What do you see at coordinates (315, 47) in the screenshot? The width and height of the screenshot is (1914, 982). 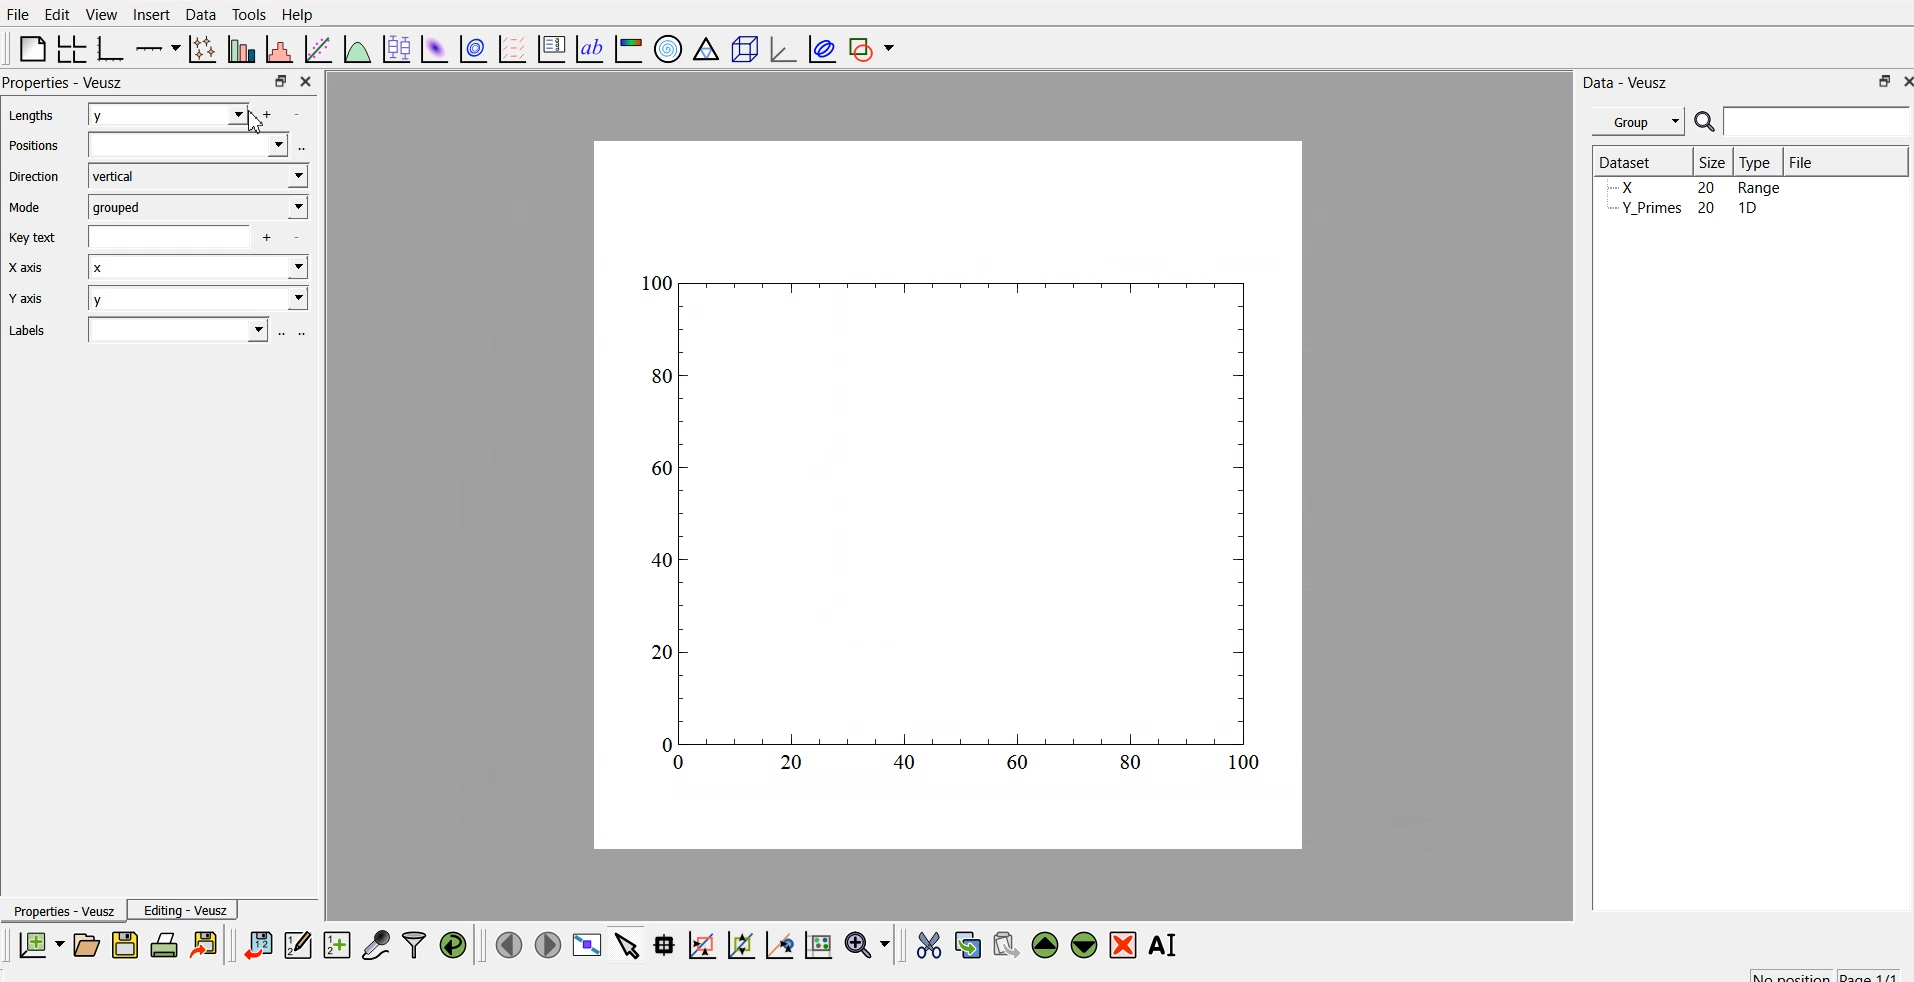 I see `fit function to data` at bounding box center [315, 47].